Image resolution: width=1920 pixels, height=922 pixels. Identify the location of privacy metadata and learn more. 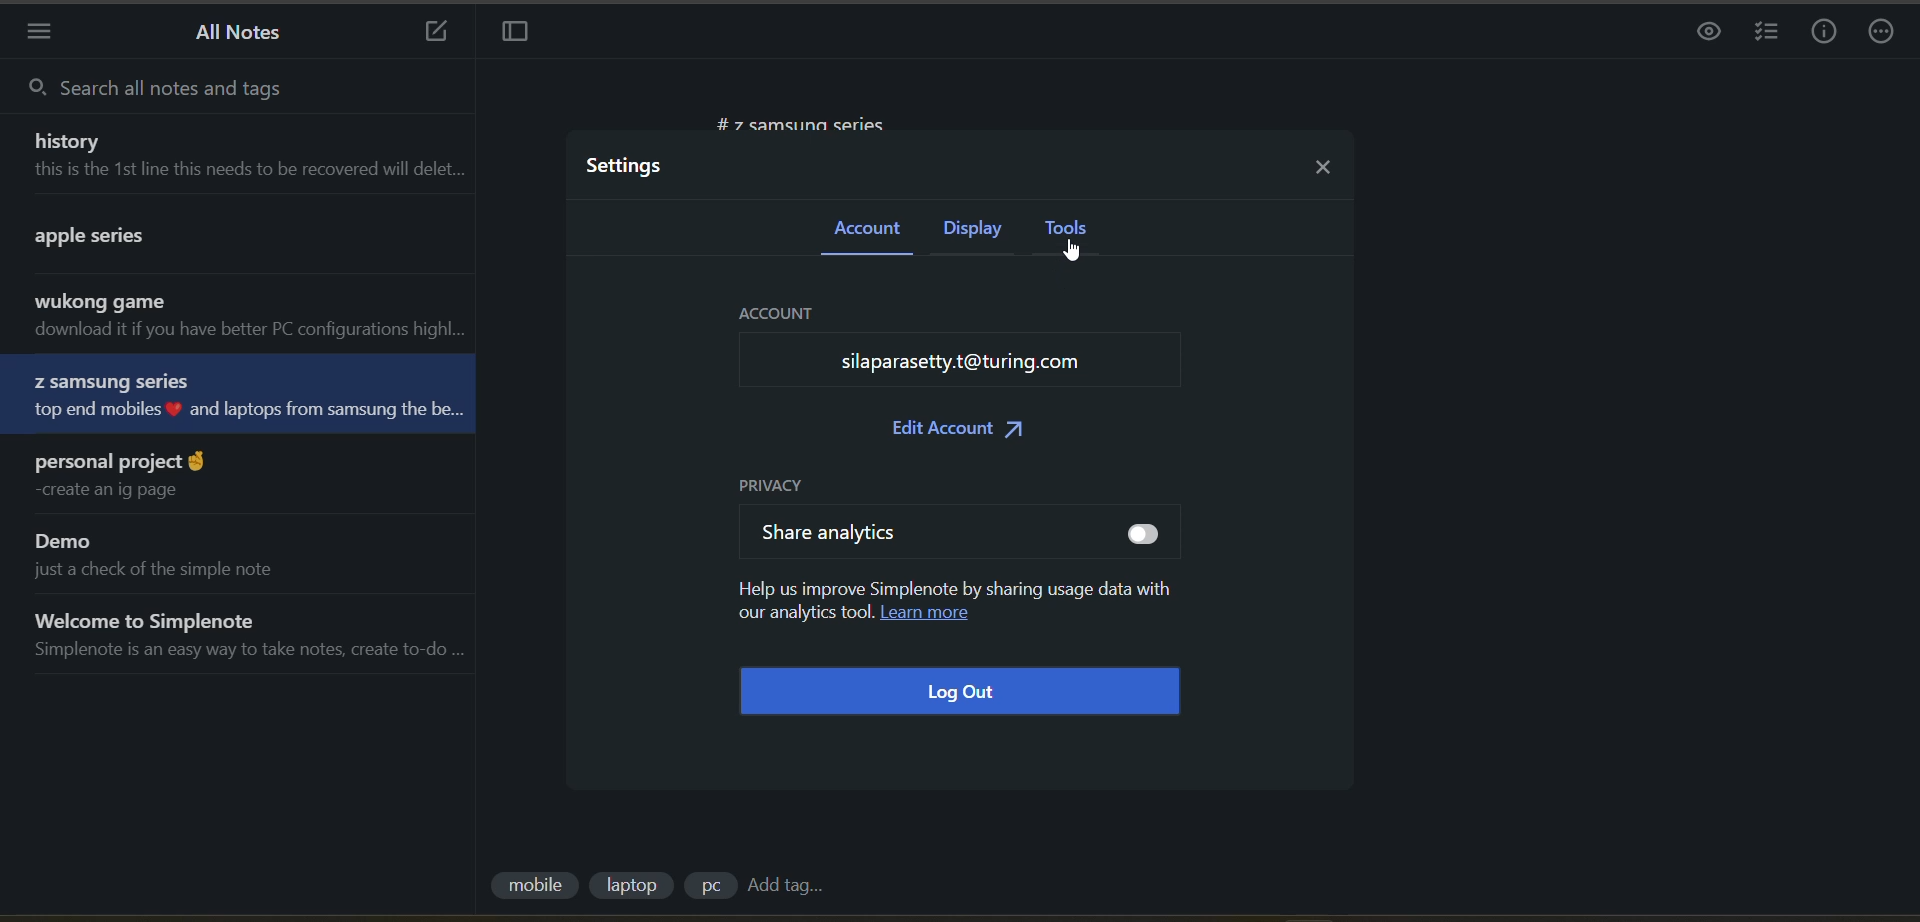
(954, 601).